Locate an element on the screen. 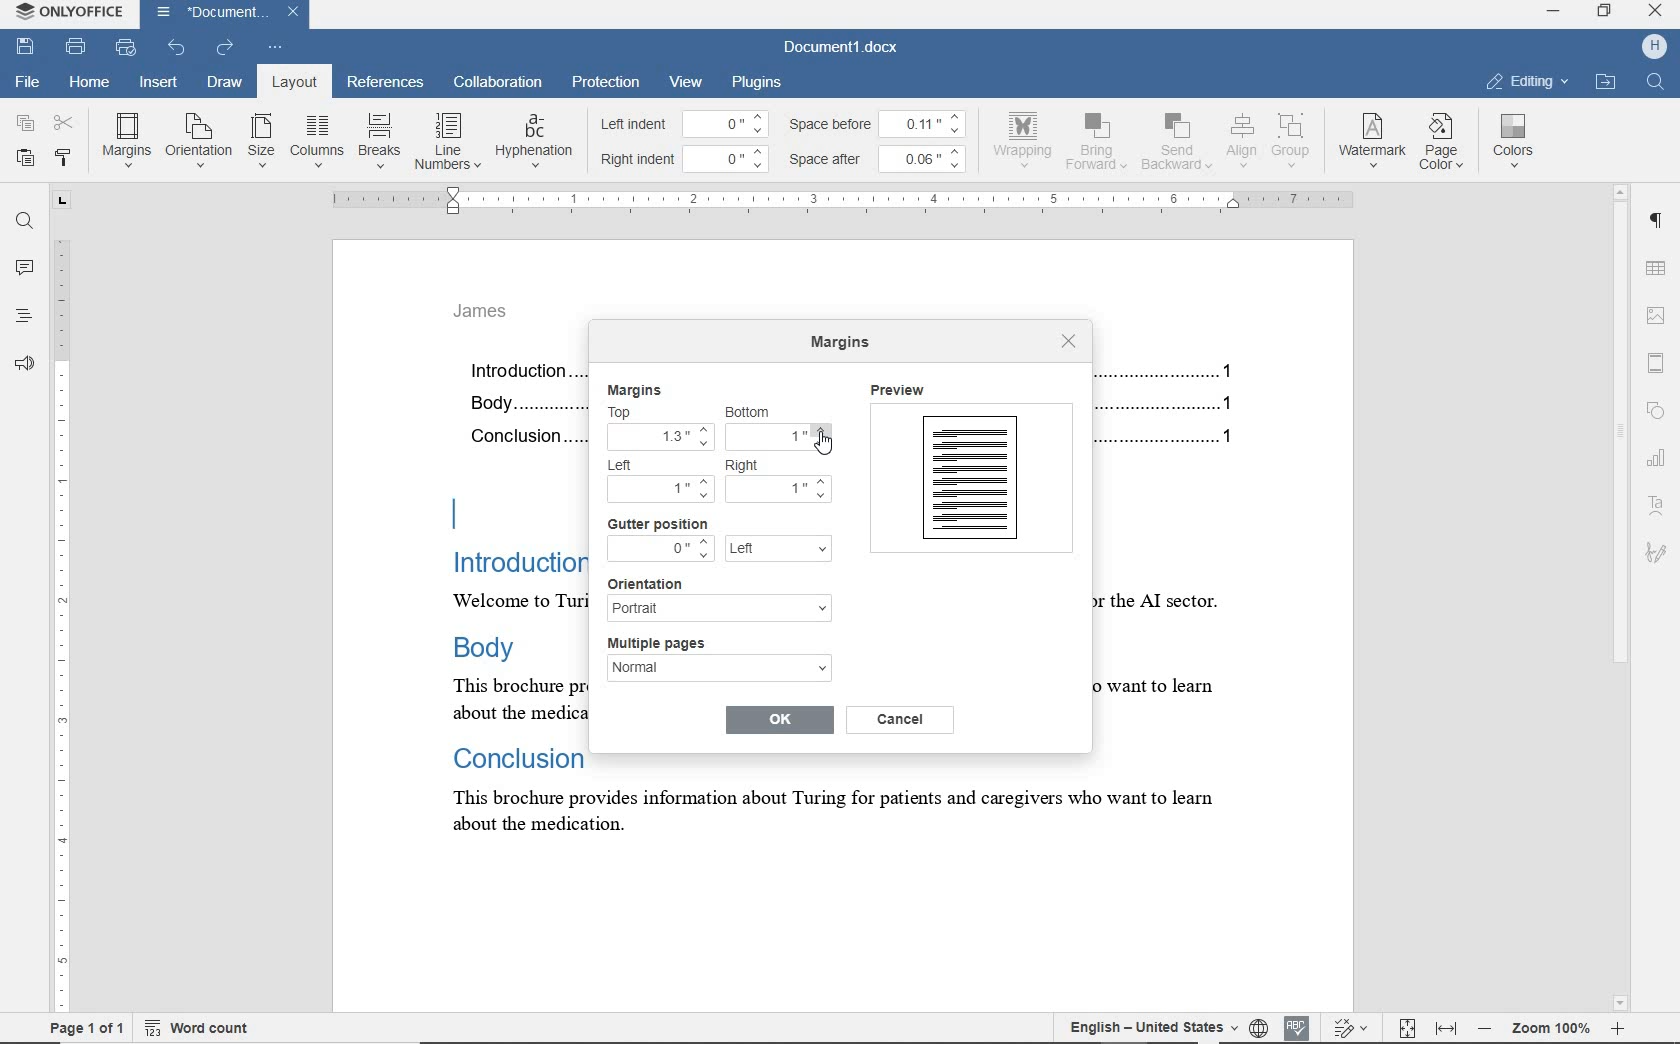 Image resolution: width=1680 pixels, height=1044 pixels. header & footer is located at coordinates (1661, 364).